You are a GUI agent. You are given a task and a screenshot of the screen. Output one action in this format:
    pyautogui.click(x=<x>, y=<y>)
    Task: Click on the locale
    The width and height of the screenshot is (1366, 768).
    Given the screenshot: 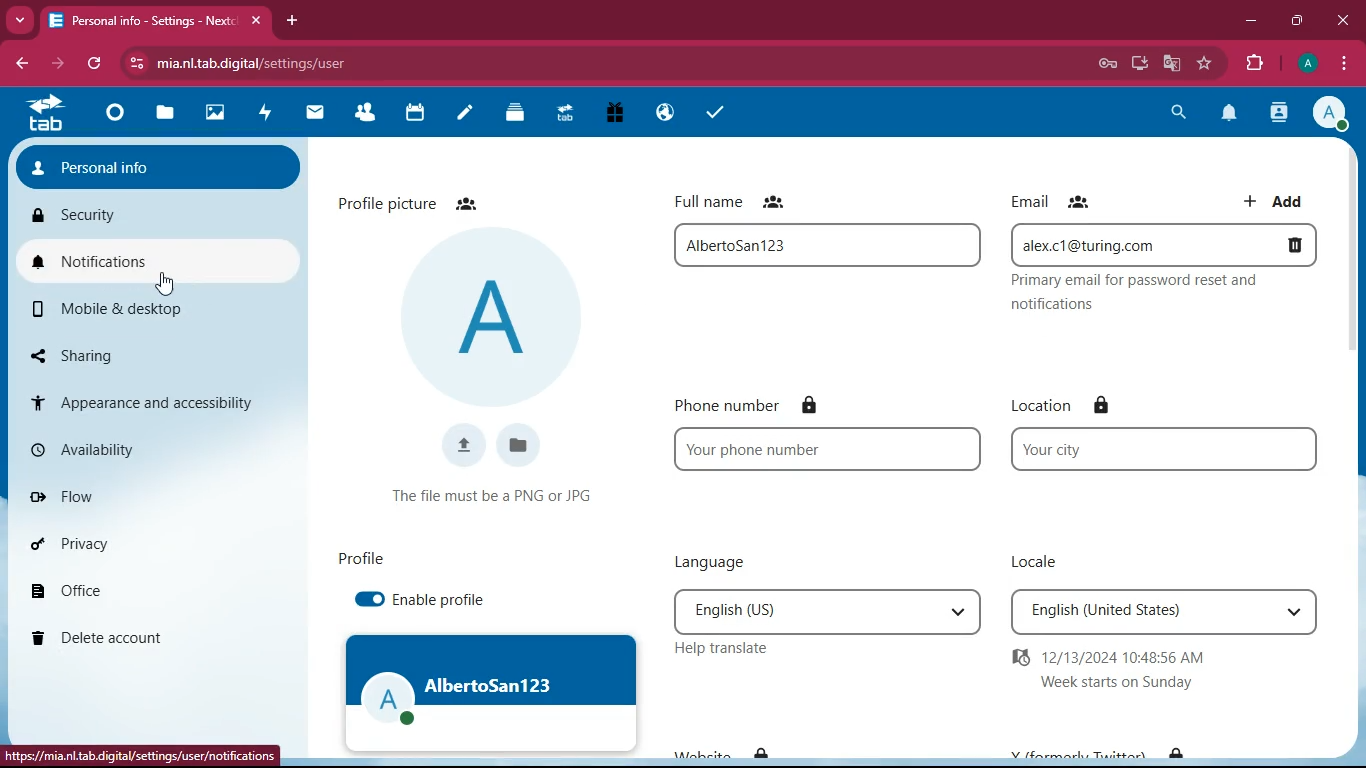 What is the action you would take?
    pyautogui.click(x=1037, y=563)
    